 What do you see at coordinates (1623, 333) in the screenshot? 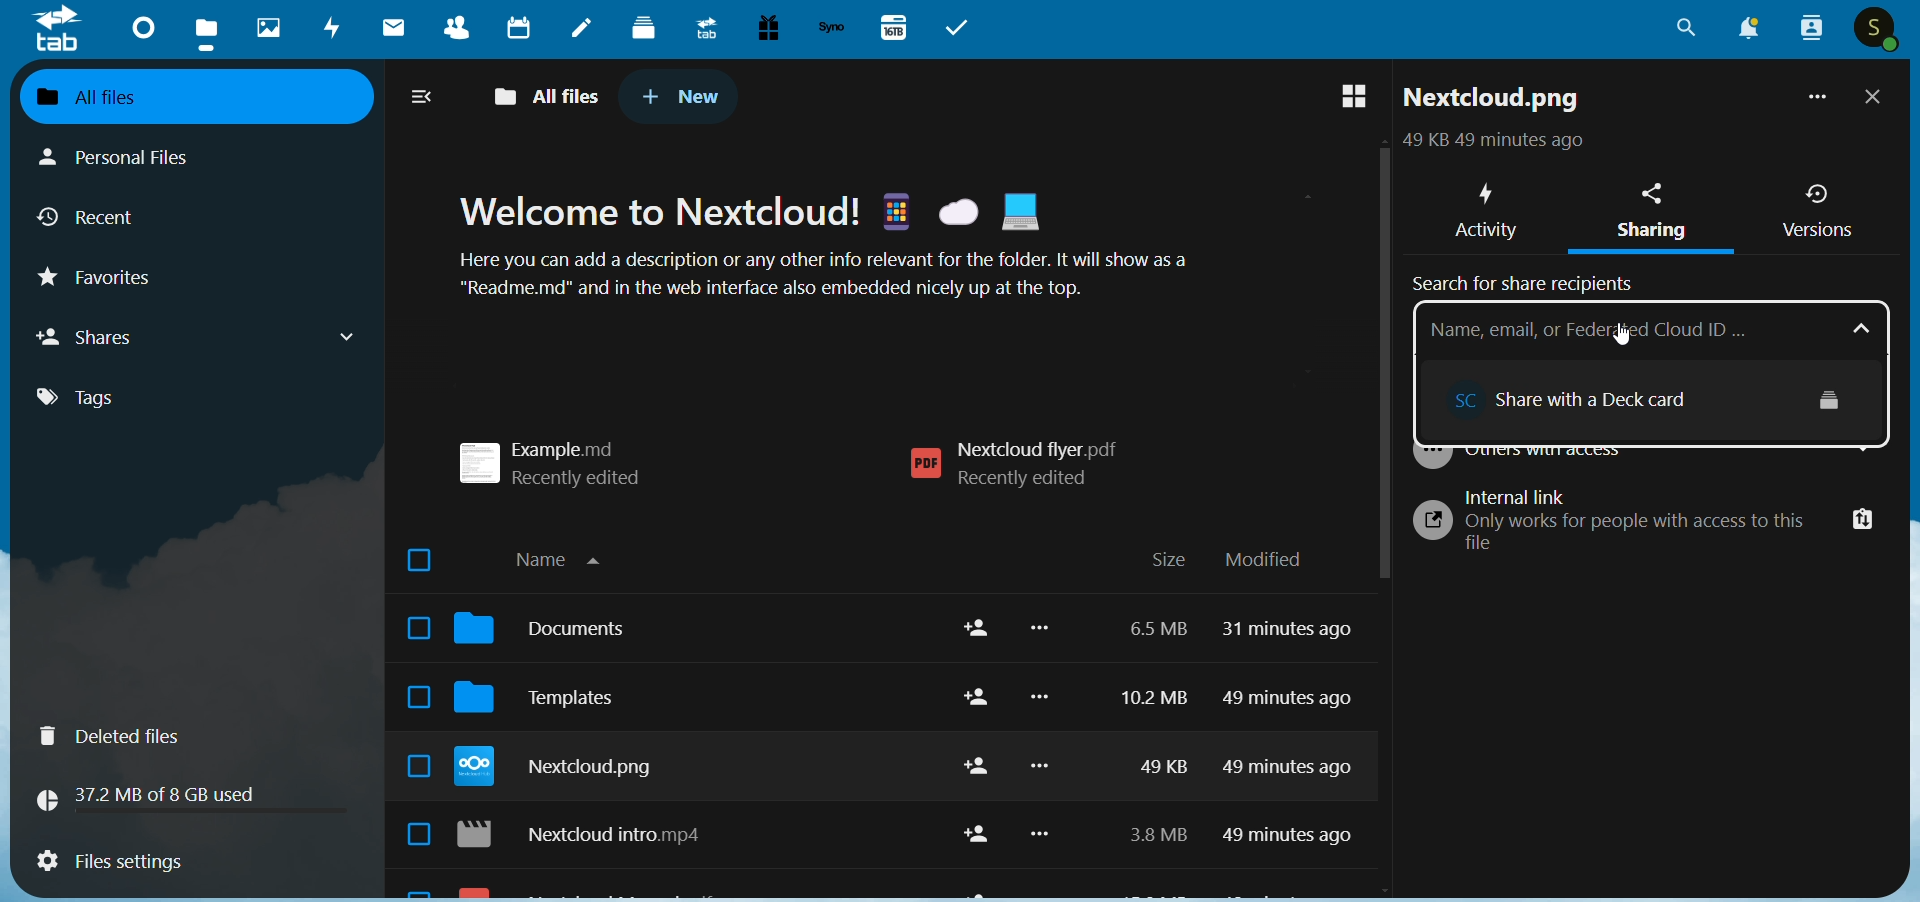
I see `cursor` at bounding box center [1623, 333].